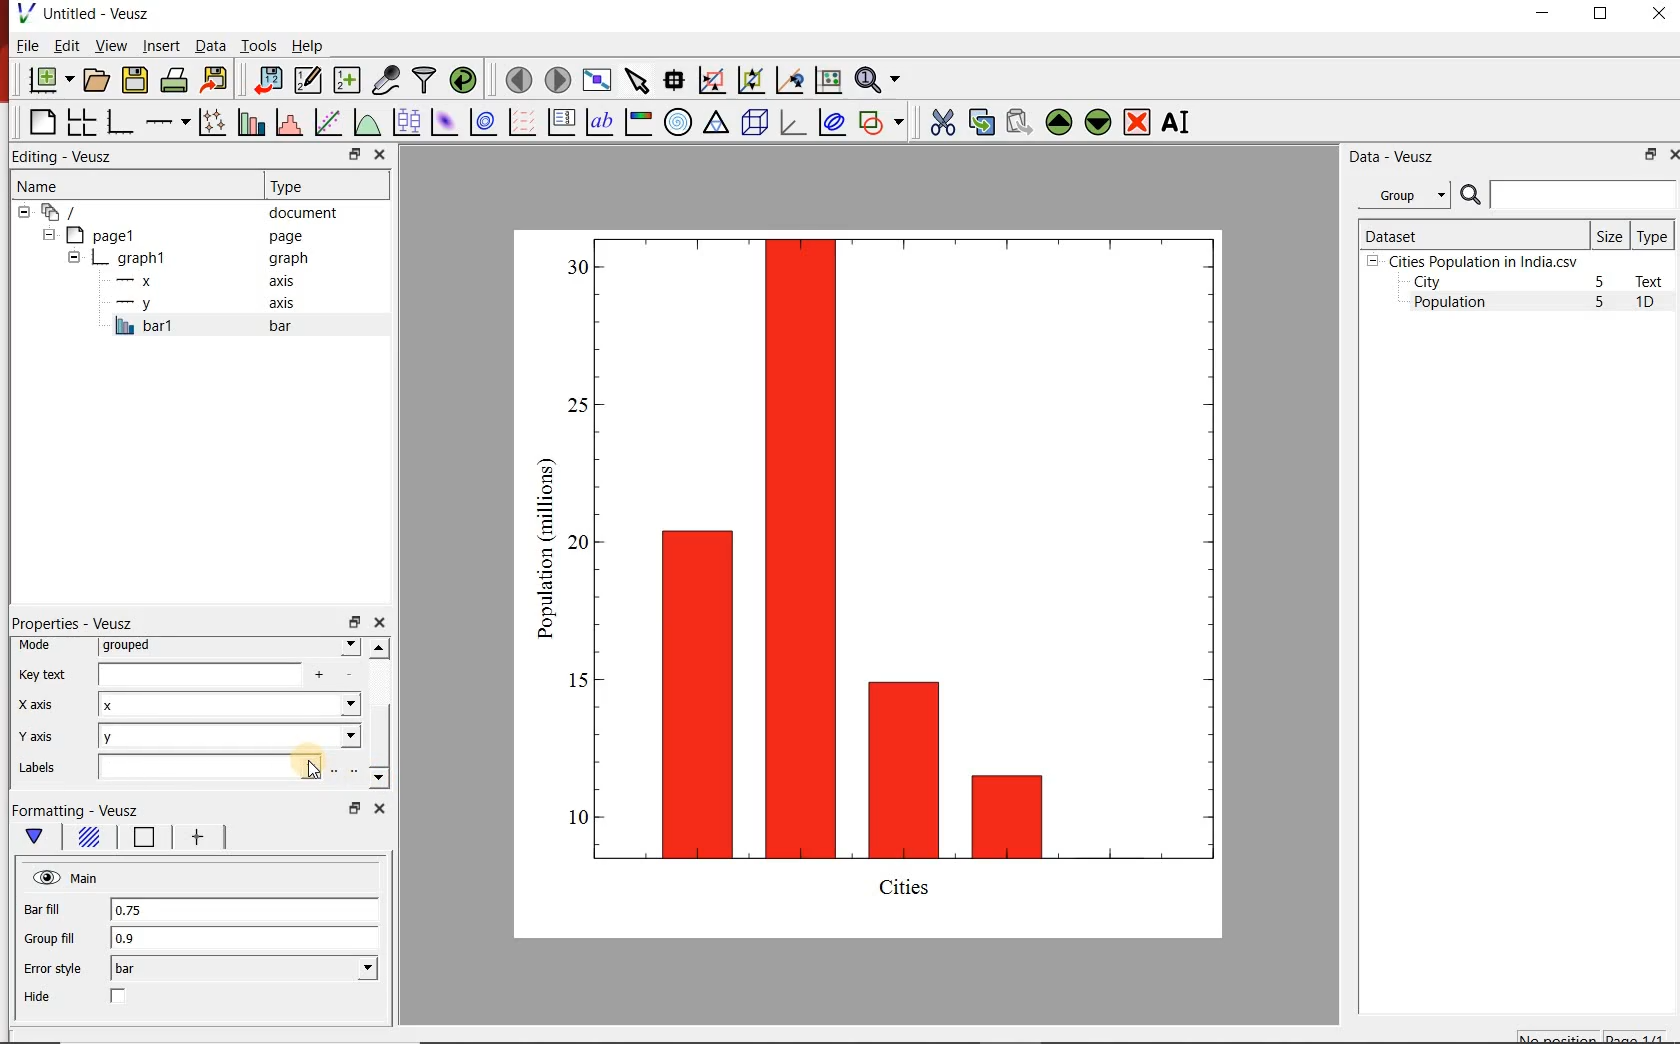  What do you see at coordinates (748, 82) in the screenshot?
I see `click to zoom out of graph axes` at bounding box center [748, 82].